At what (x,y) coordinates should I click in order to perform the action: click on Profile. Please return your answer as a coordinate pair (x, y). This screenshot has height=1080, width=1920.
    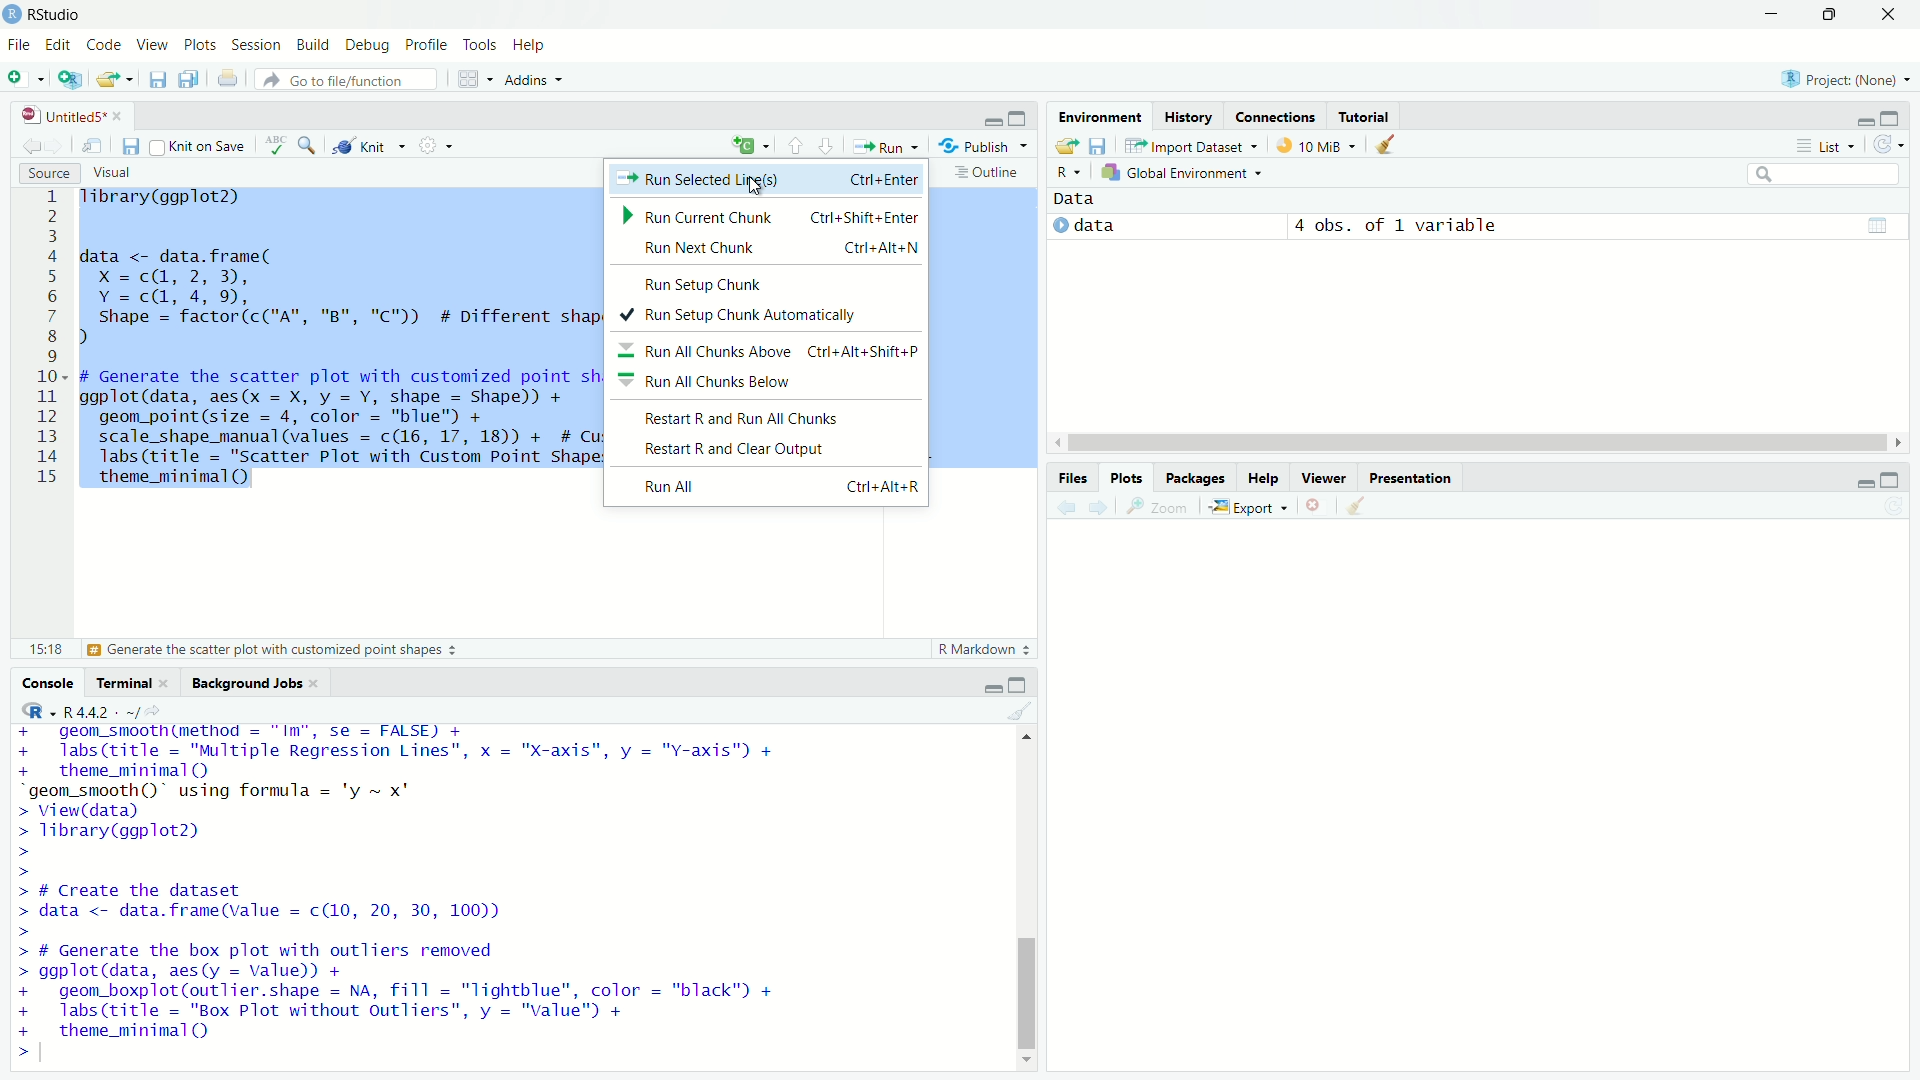
    Looking at the image, I should click on (425, 44).